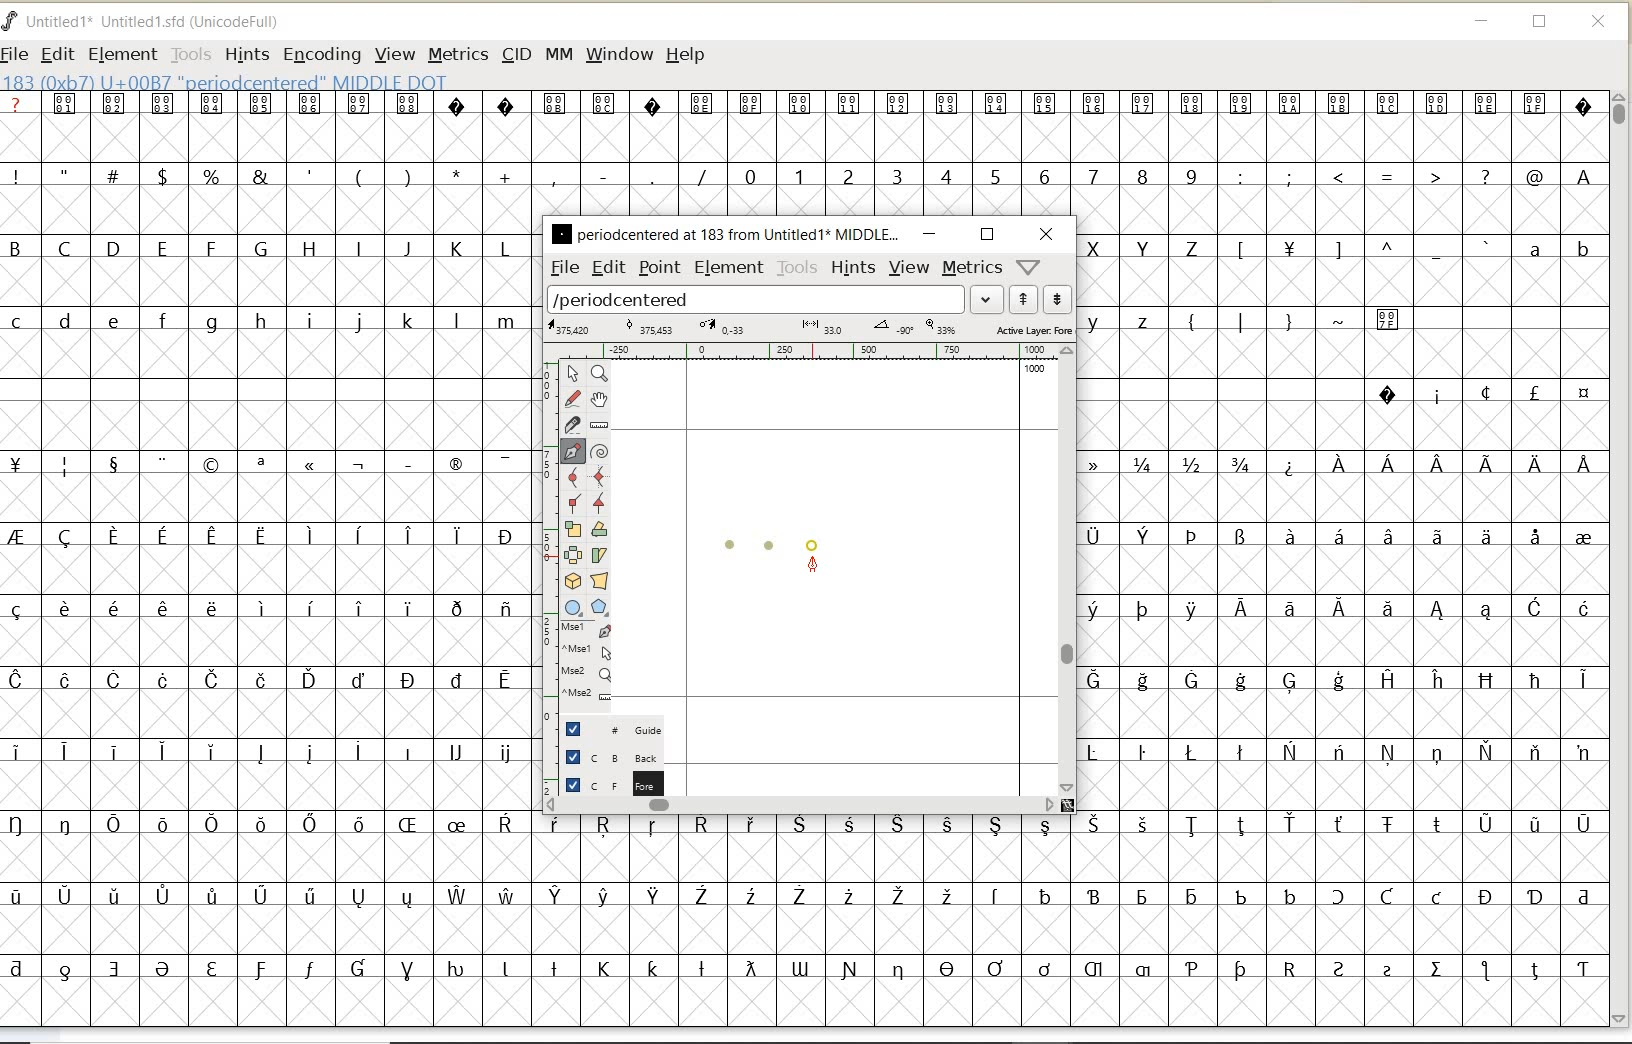 This screenshot has width=1632, height=1044. I want to click on add a point, then drag out its control points, so click(573, 450).